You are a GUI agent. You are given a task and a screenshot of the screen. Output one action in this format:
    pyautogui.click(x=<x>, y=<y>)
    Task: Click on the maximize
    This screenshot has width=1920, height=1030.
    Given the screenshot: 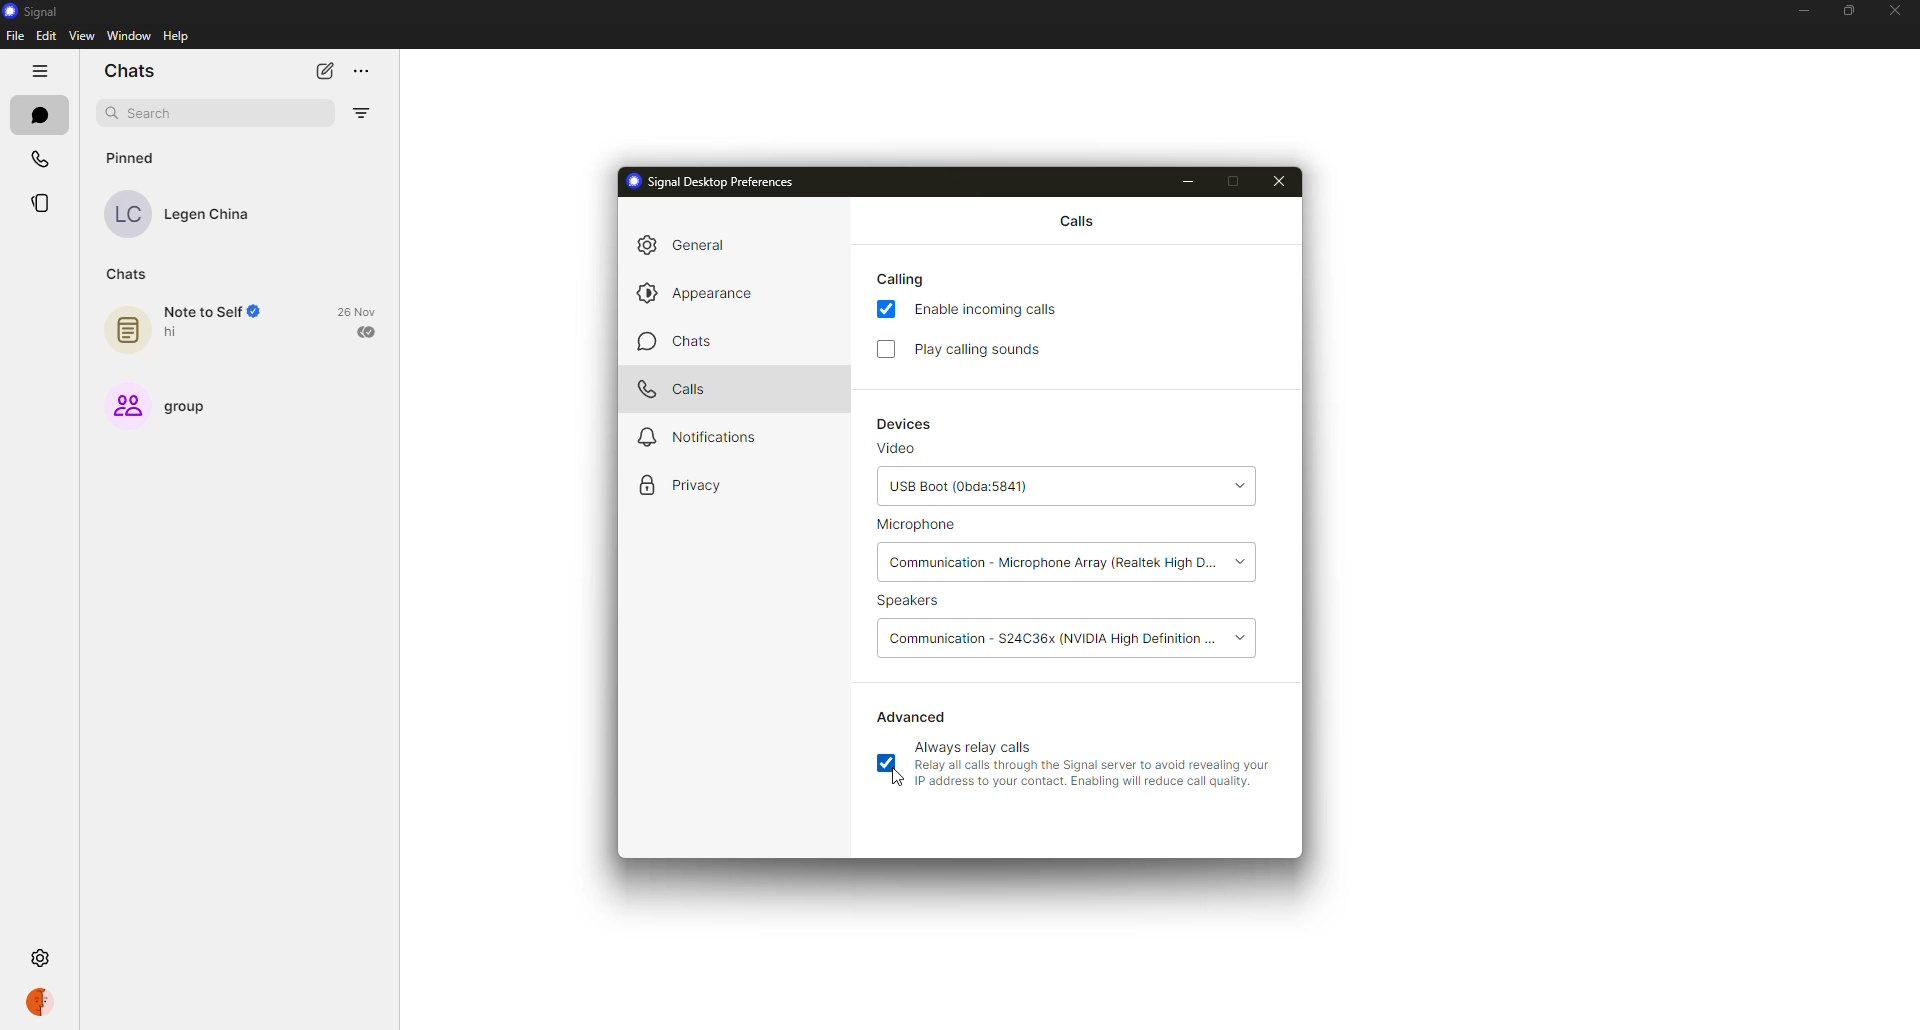 What is the action you would take?
    pyautogui.click(x=1842, y=12)
    